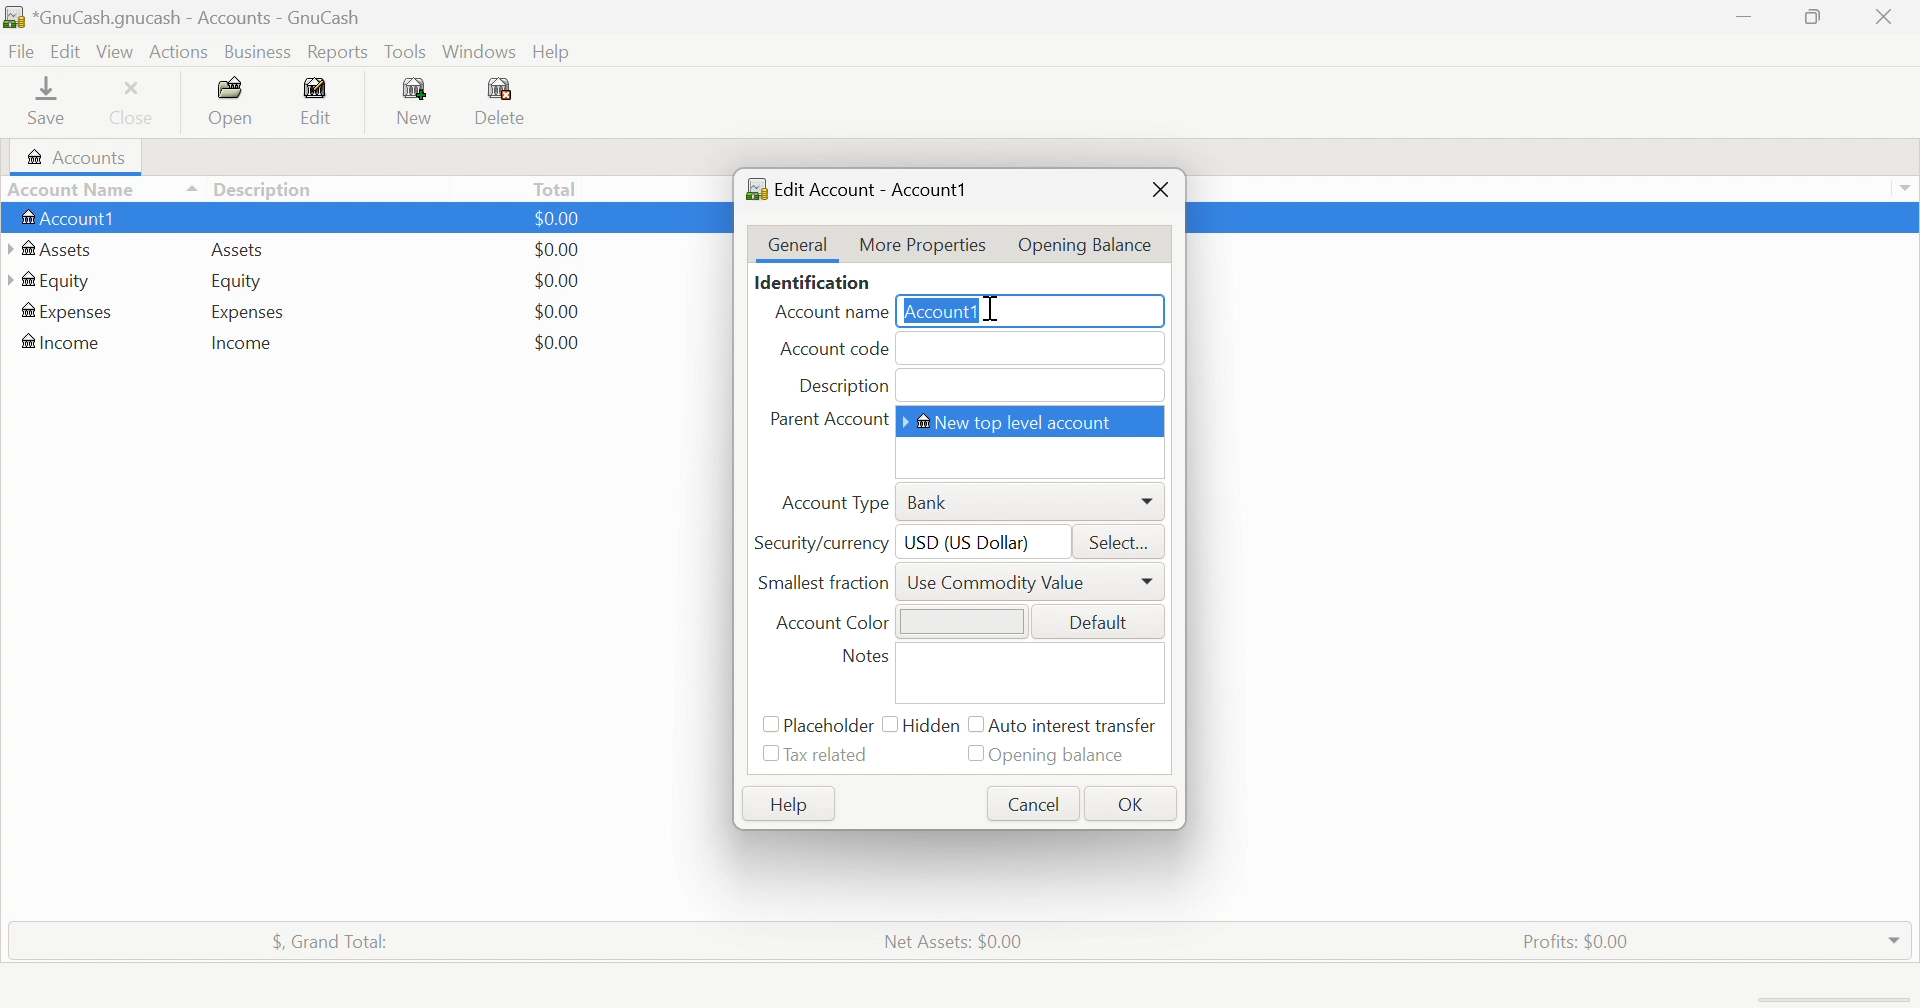 This screenshot has height=1008, width=1920. I want to click on Hidden, so click(925, 723).